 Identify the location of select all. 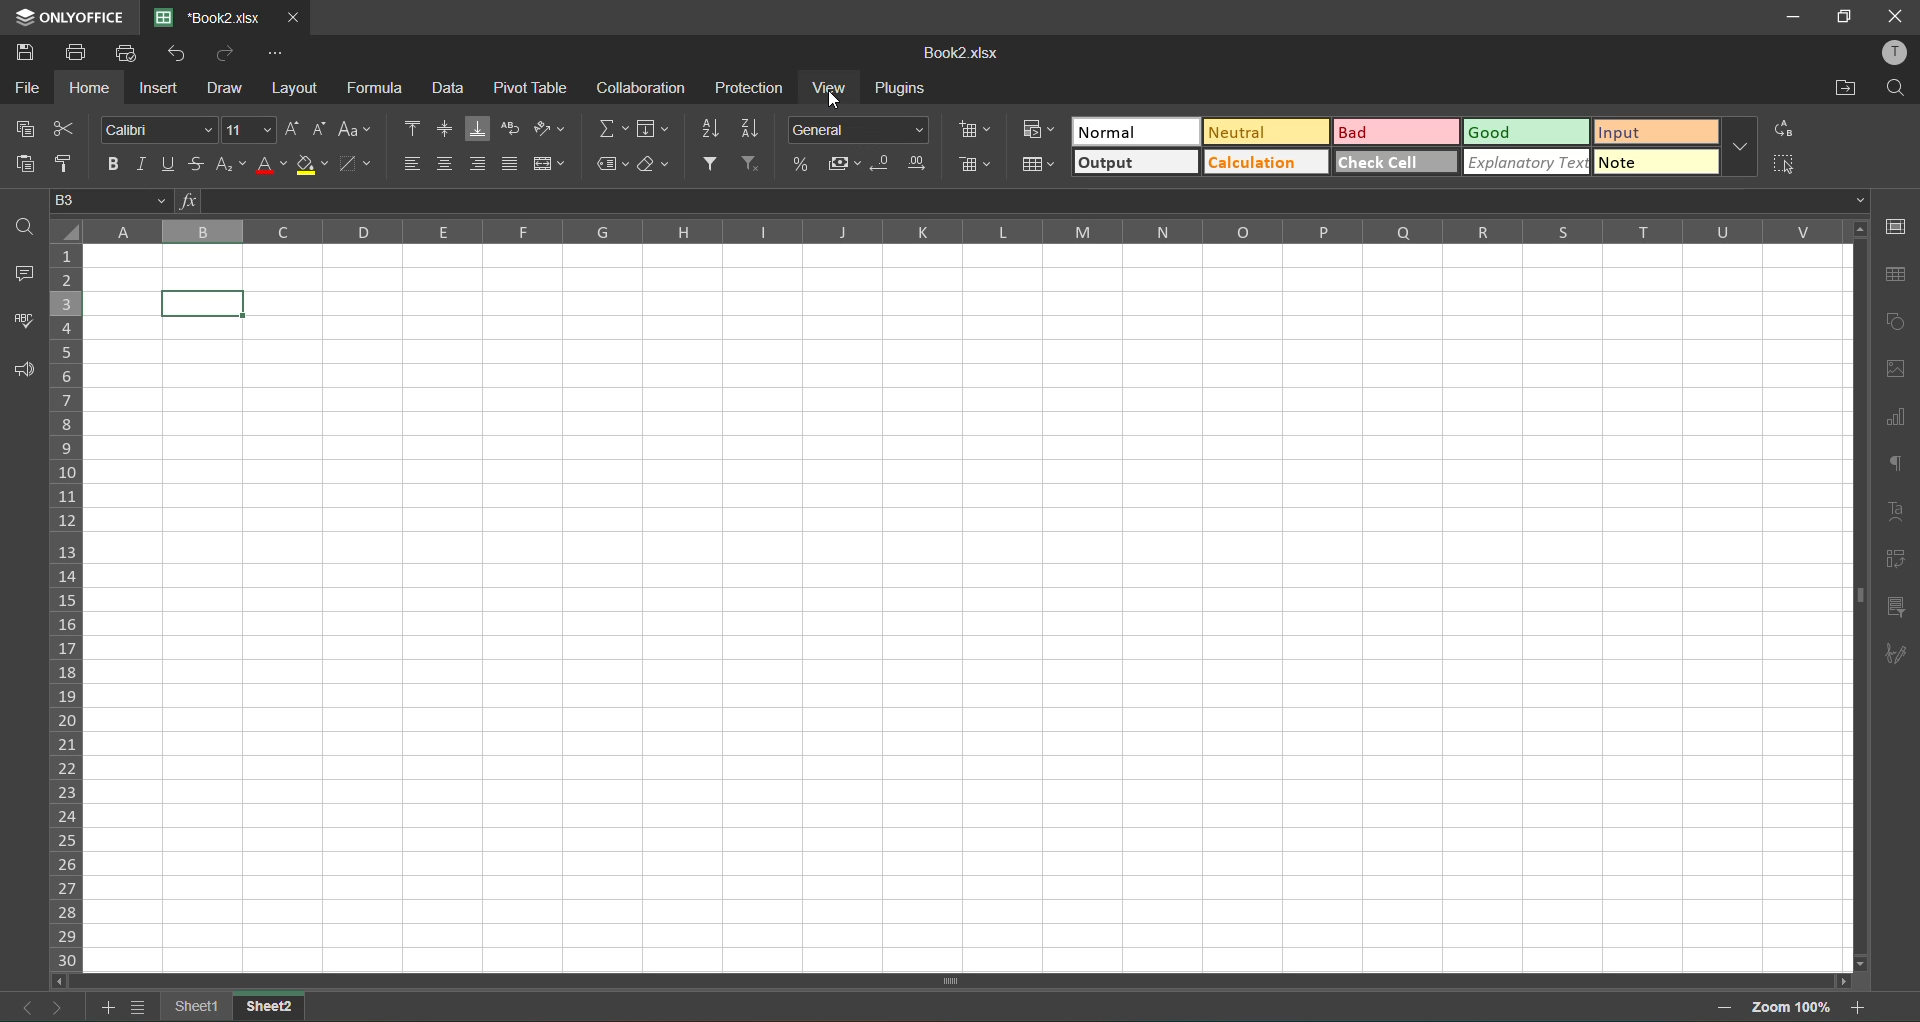
(1781, 158).